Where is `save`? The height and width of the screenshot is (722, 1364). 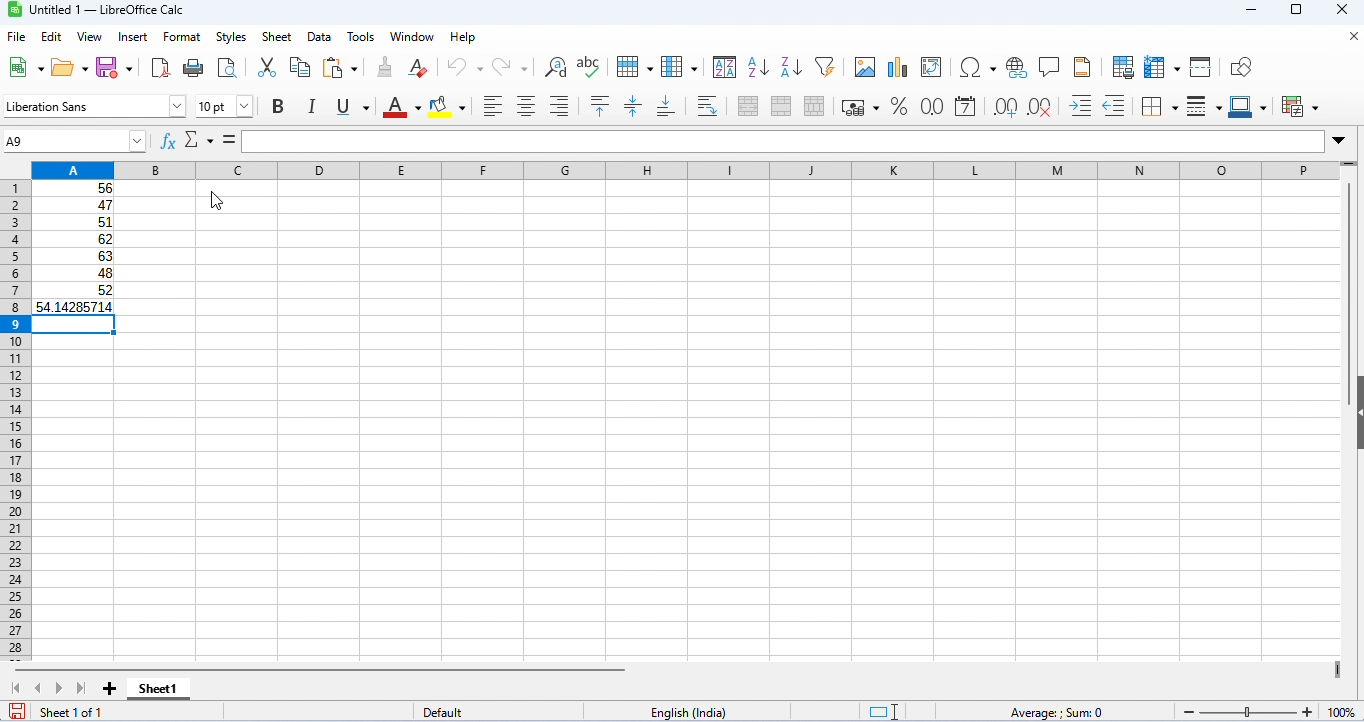
save is located at coordinates (15, 711).